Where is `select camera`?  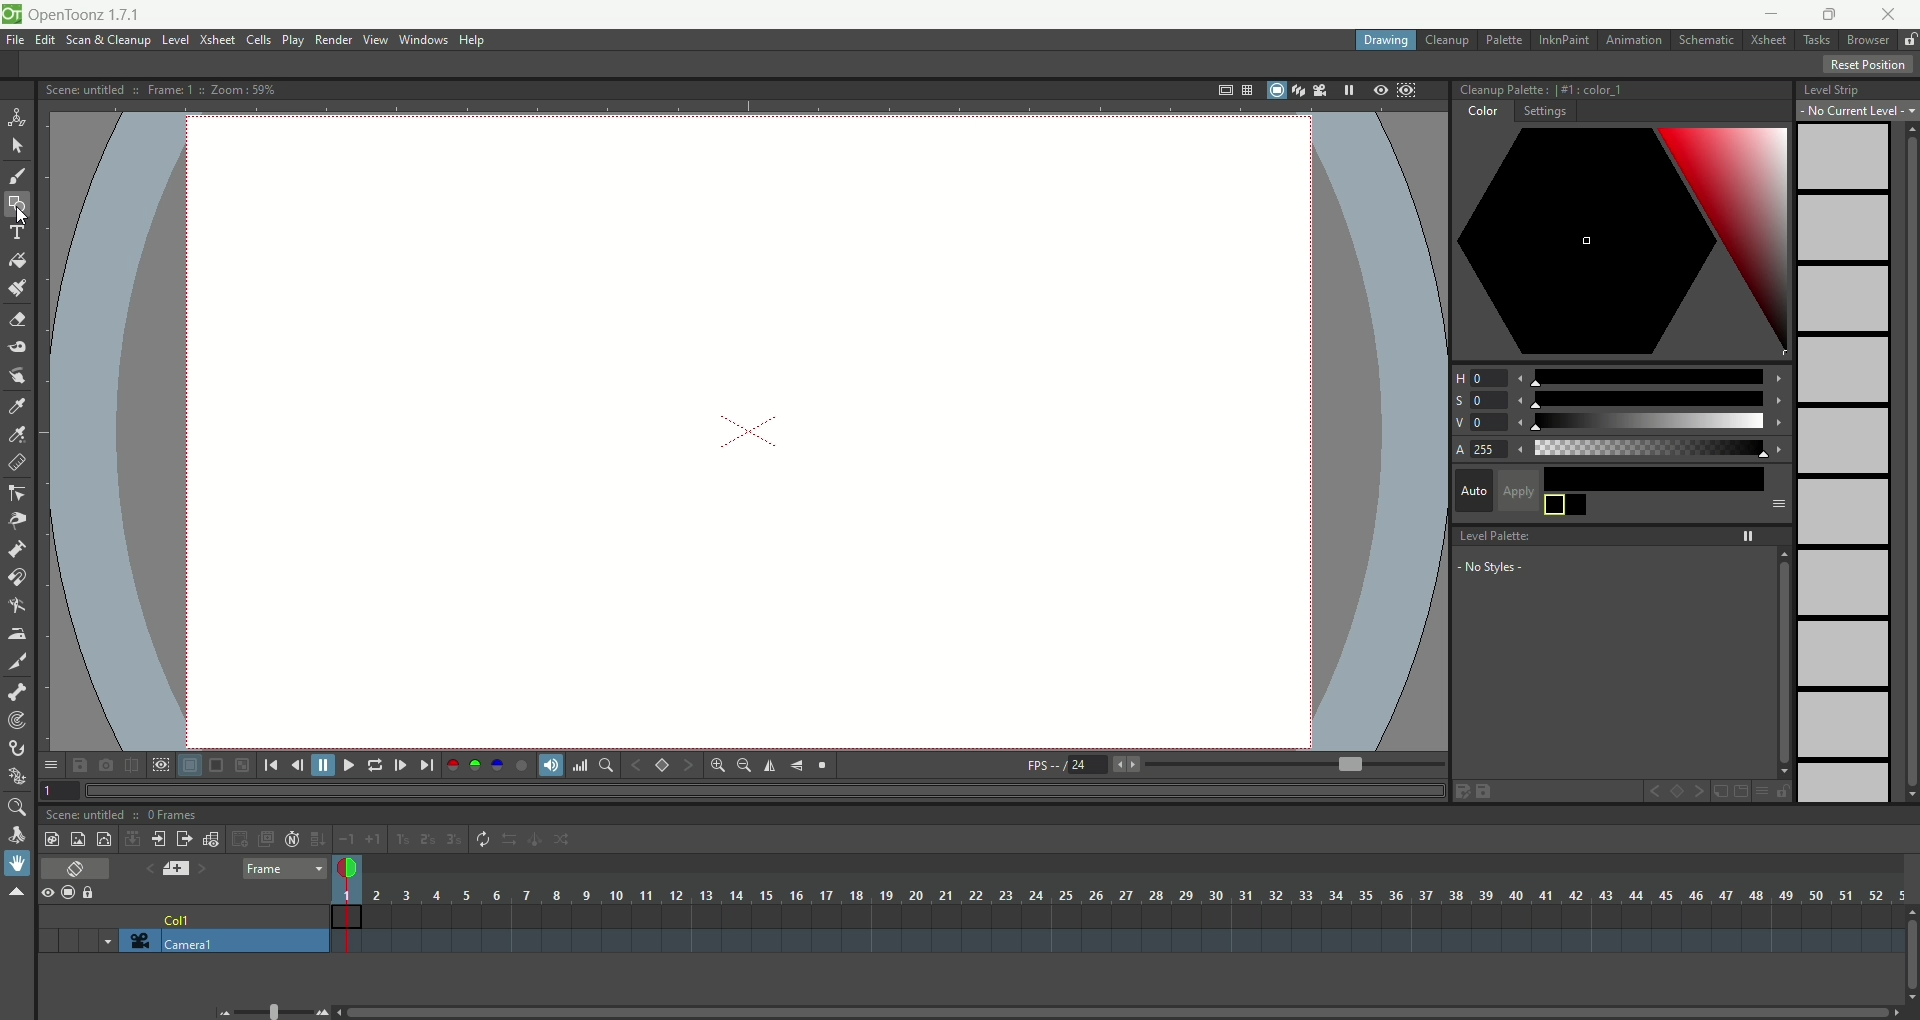 select camera is located at coordinates (136, 941).